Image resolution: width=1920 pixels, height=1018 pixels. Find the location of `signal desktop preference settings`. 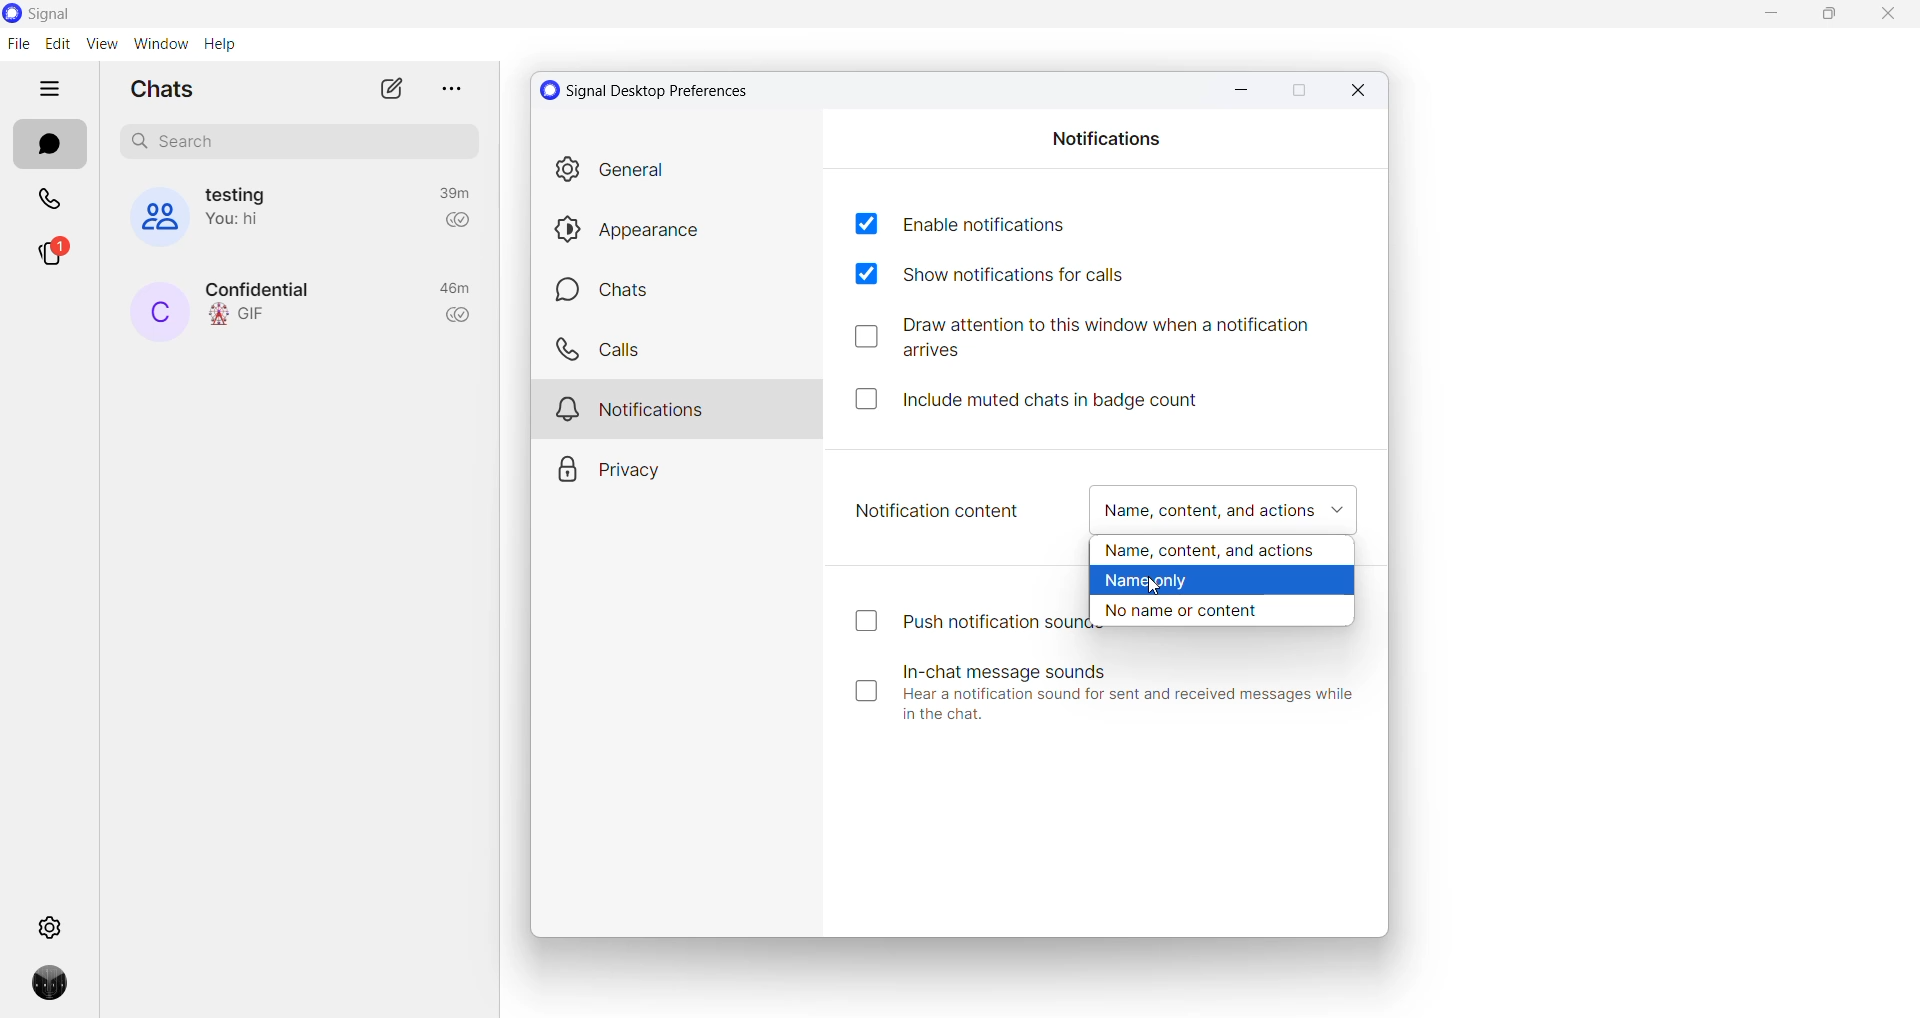

signal desktop preference settings is located at coordinates (657, 90).